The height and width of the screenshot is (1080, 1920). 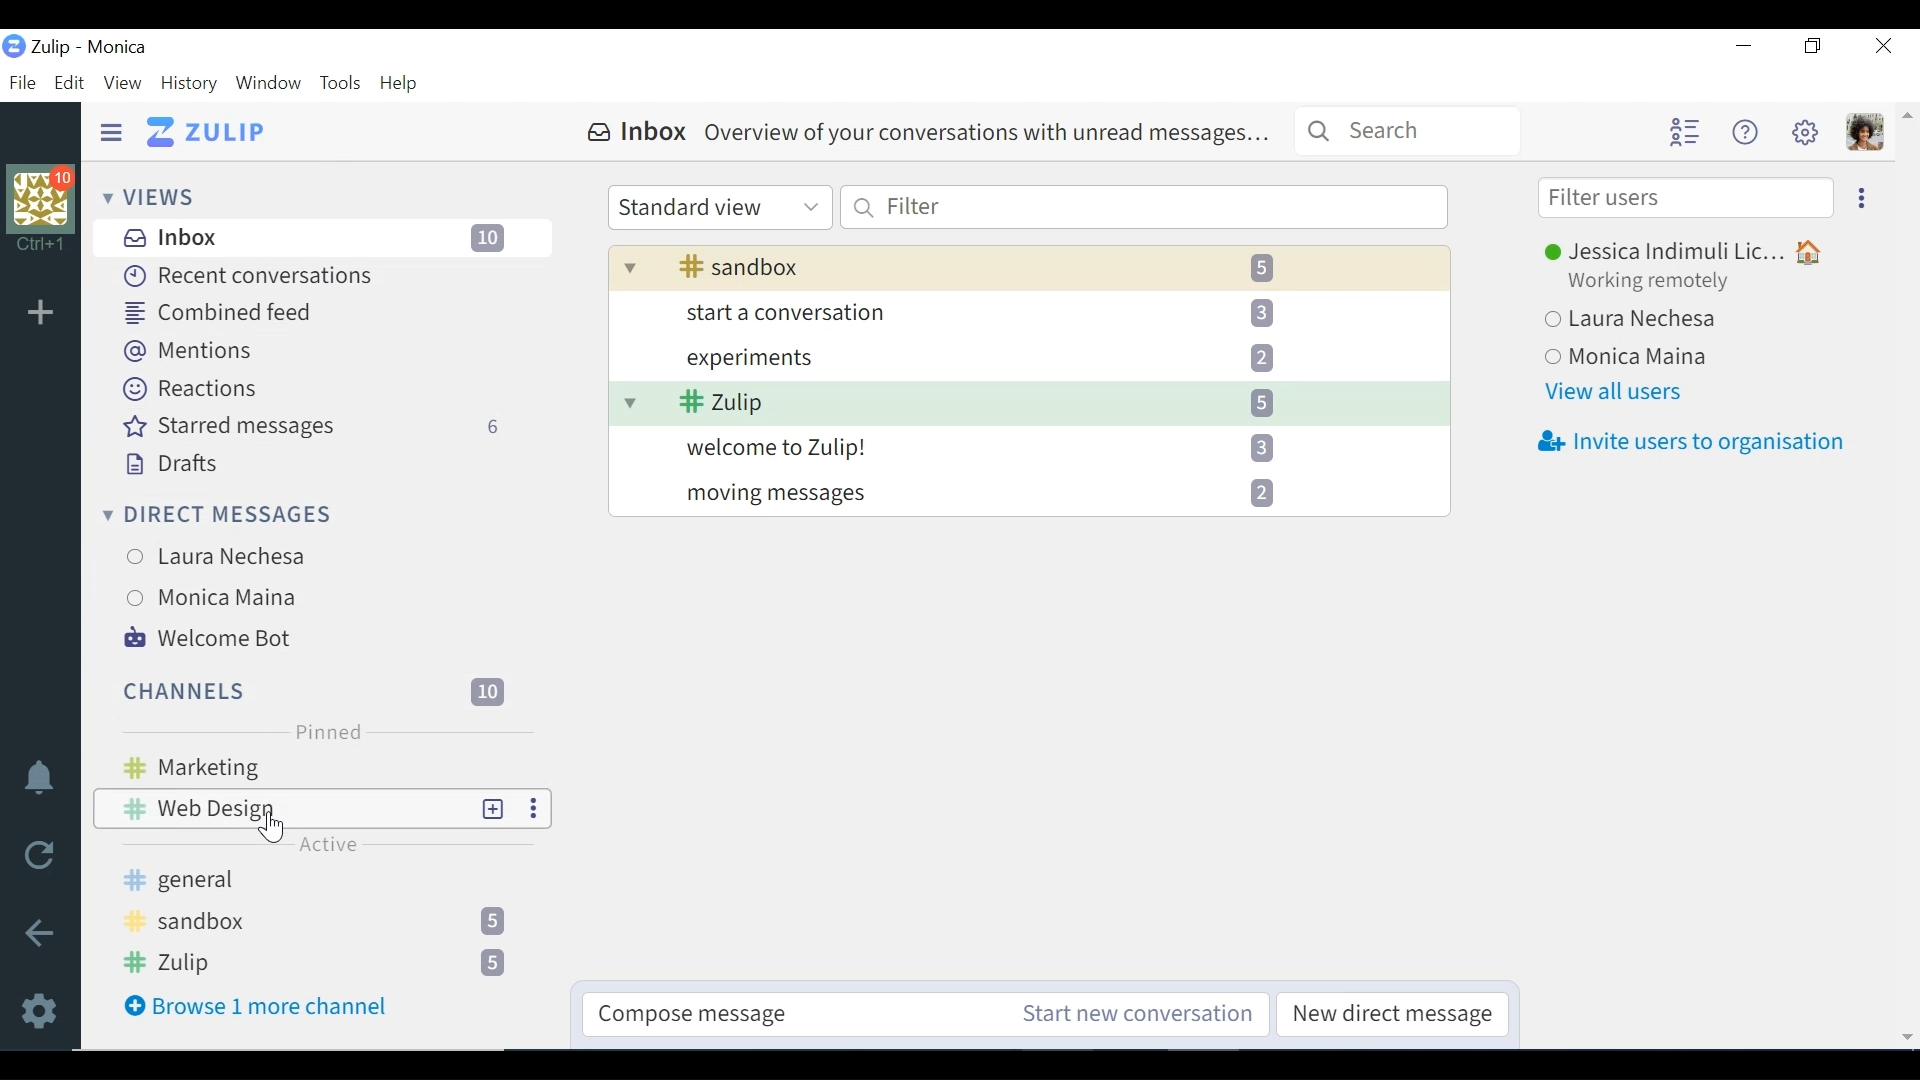 What do you see at coordinates (314, 427) in the screenshot?
I see `Starred messages` at bounding box center [314, 427].